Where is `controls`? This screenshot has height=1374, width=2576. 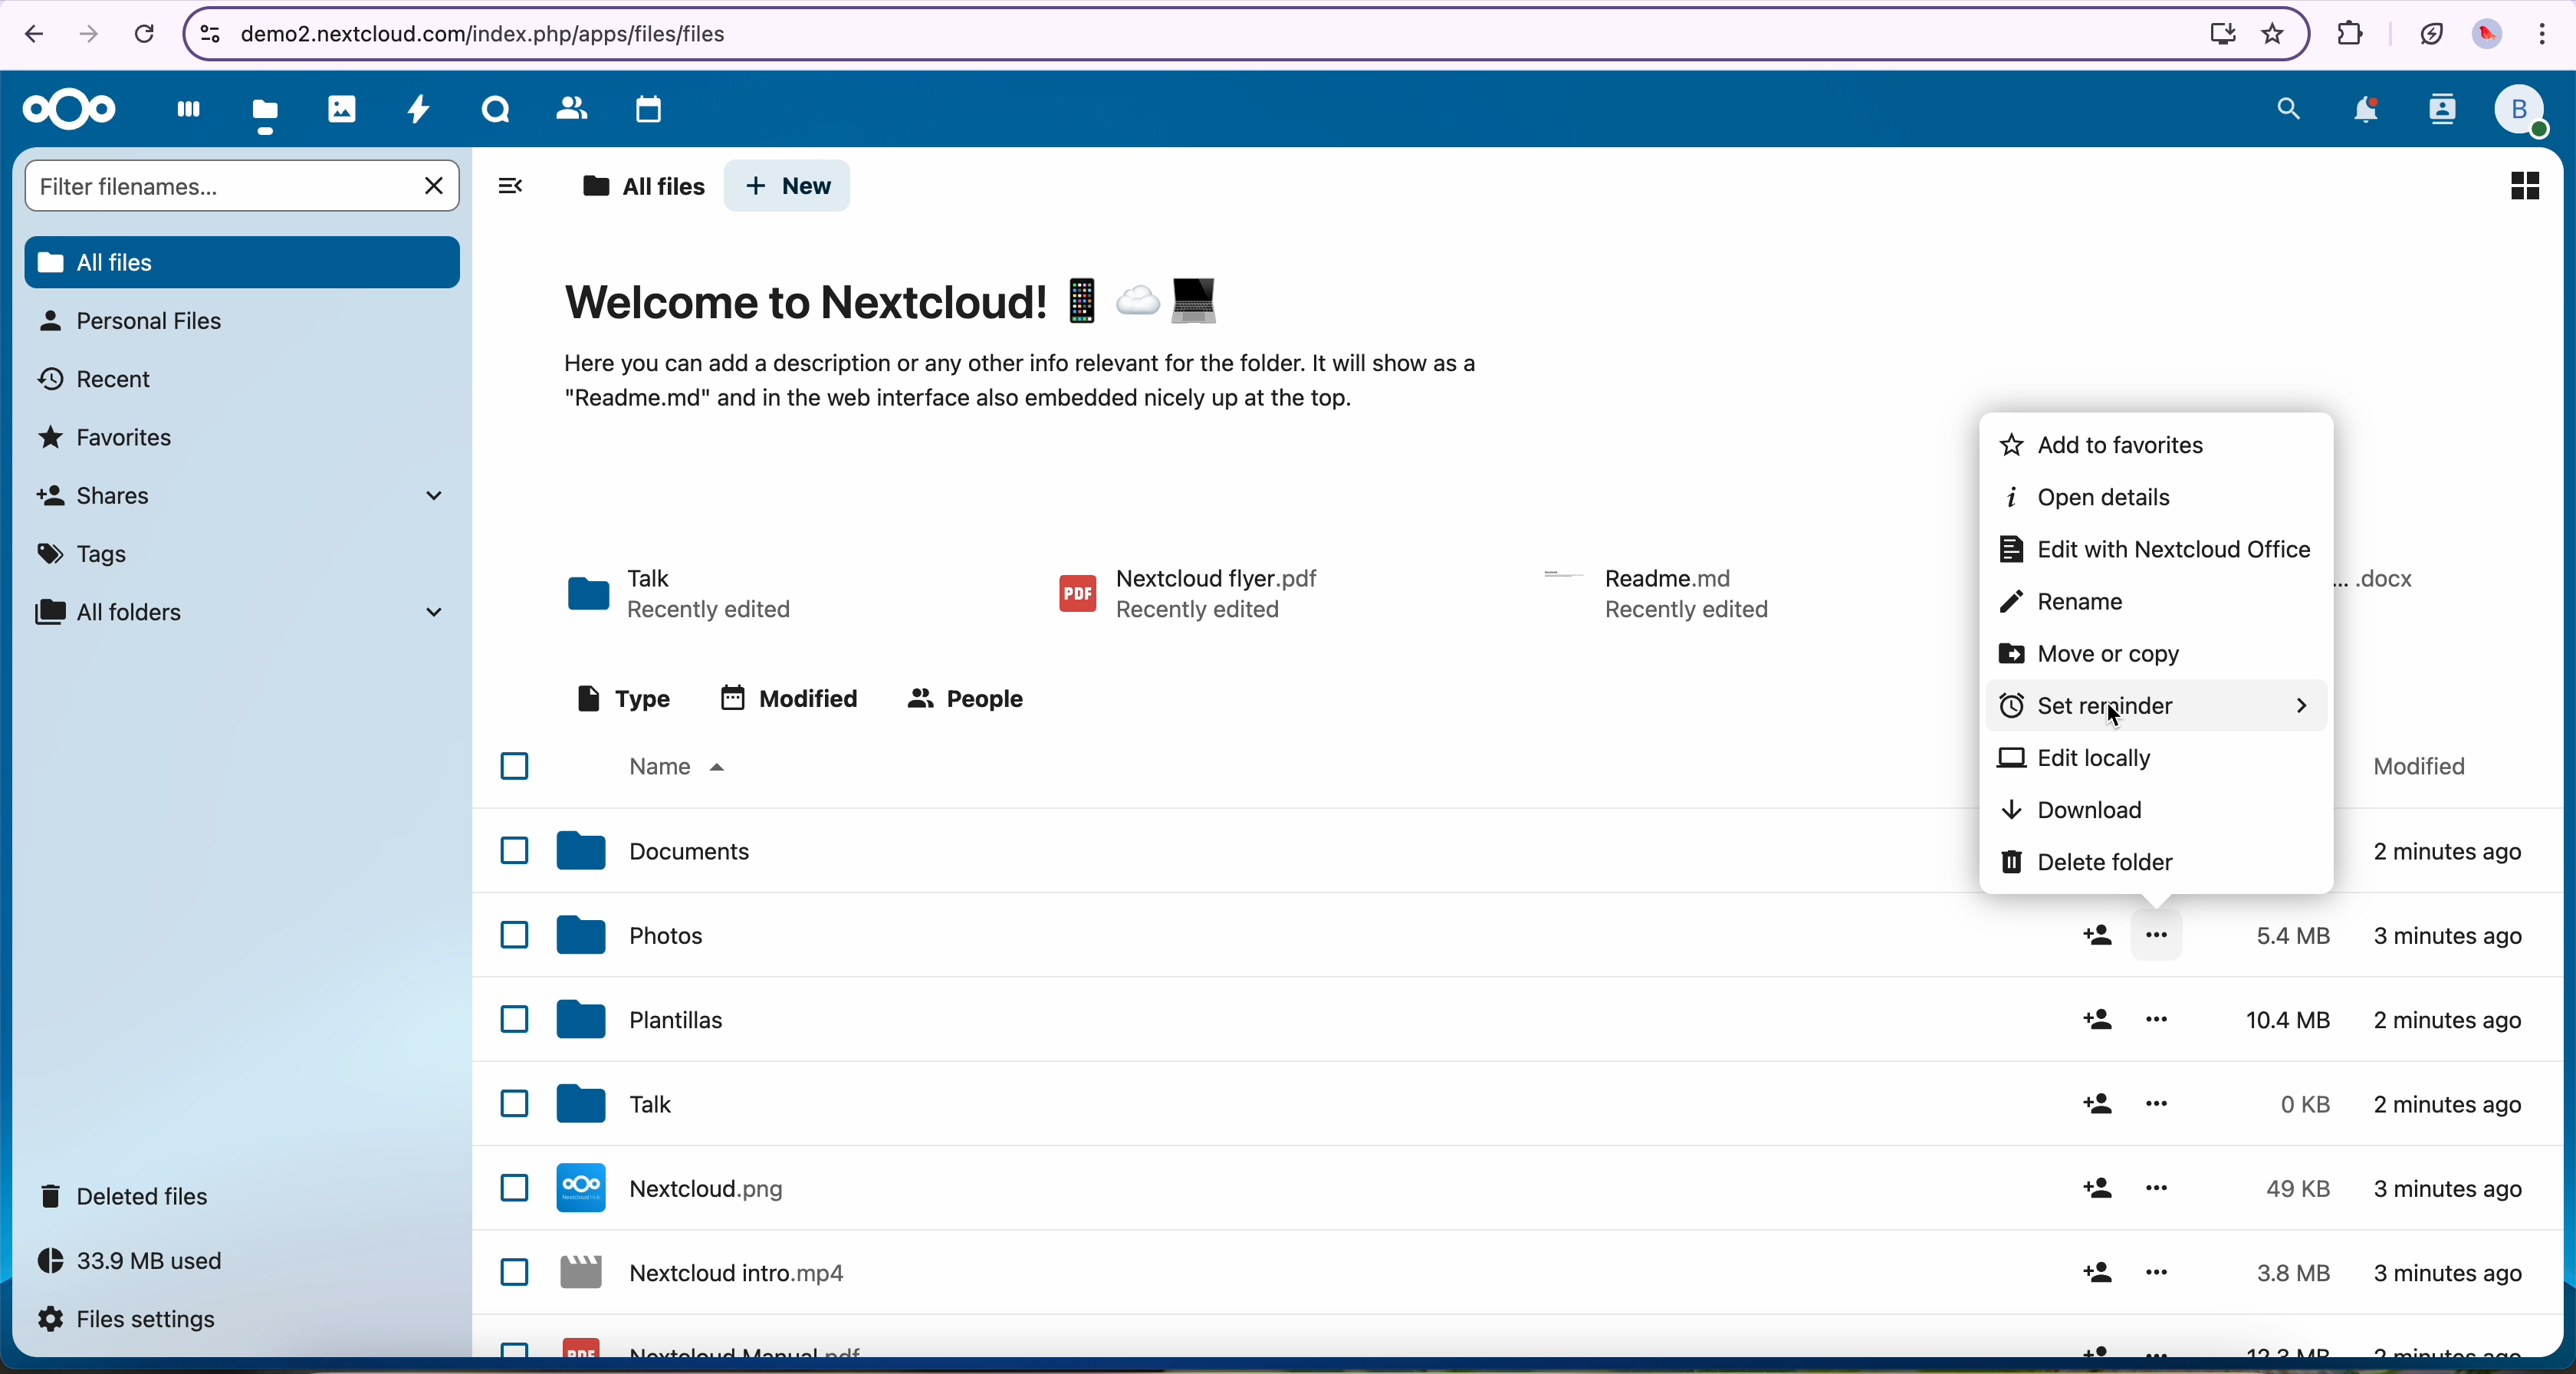
controls is located at coordinates (206, 30).